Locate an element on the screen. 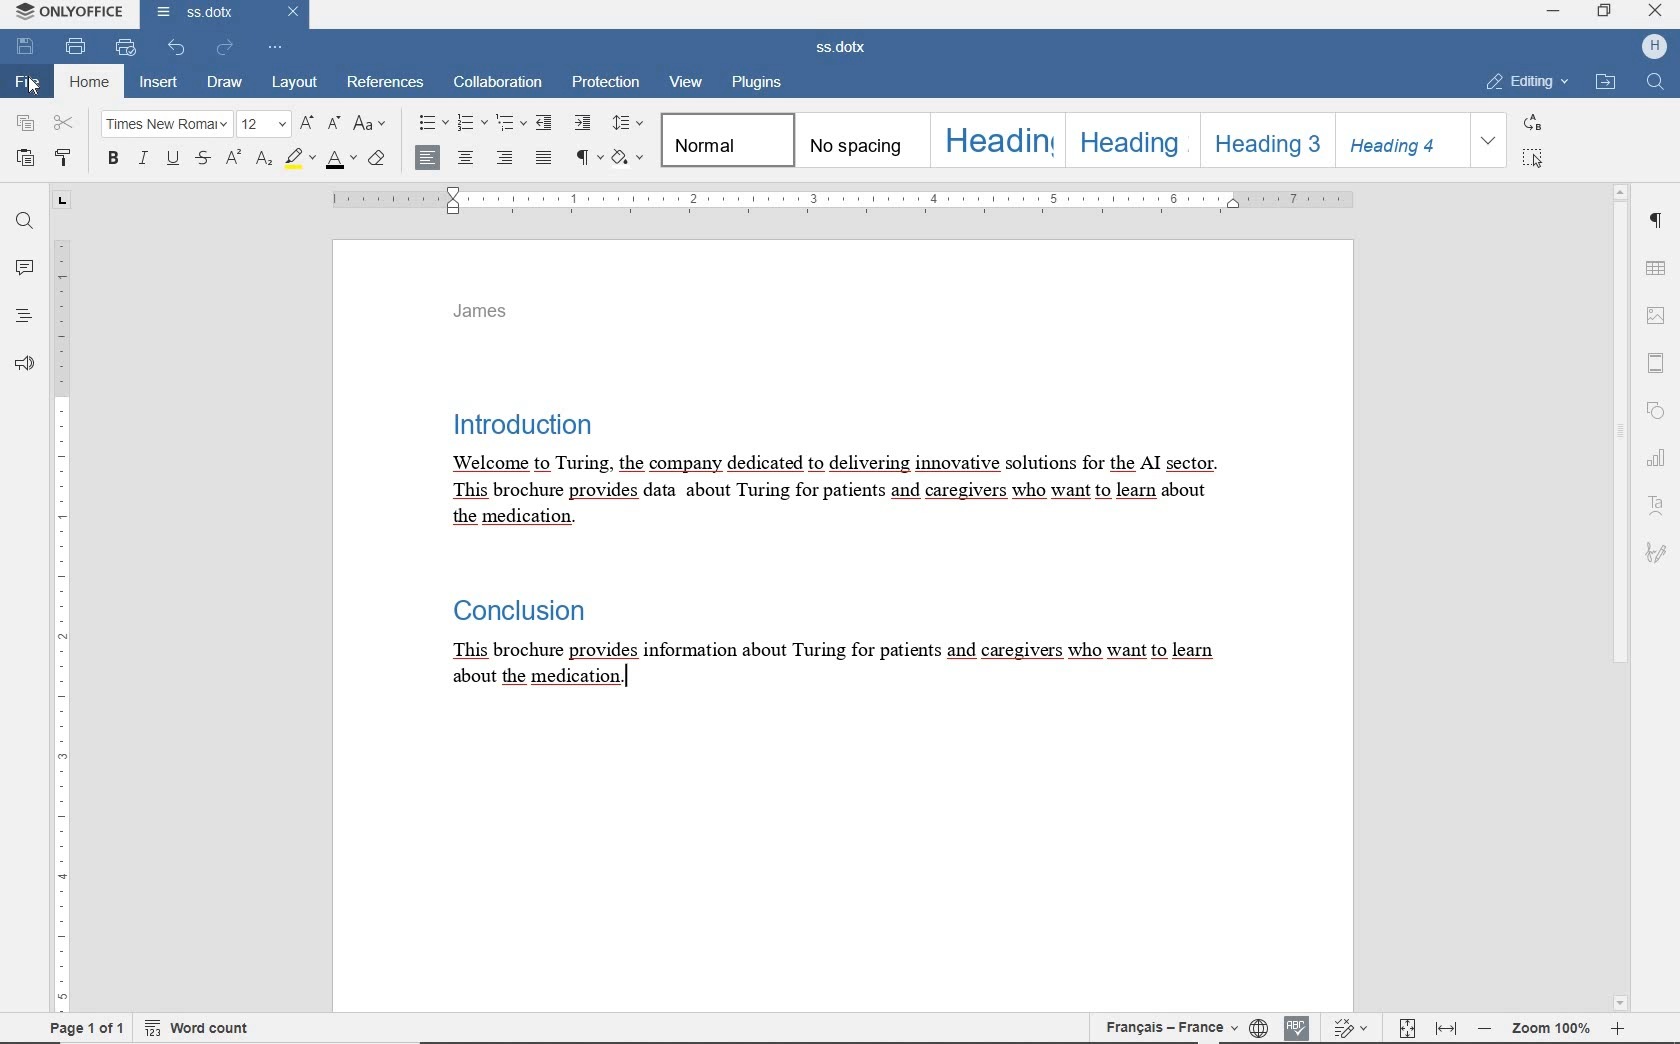  SYSTEM NAME is located at coordinates (71, 16).